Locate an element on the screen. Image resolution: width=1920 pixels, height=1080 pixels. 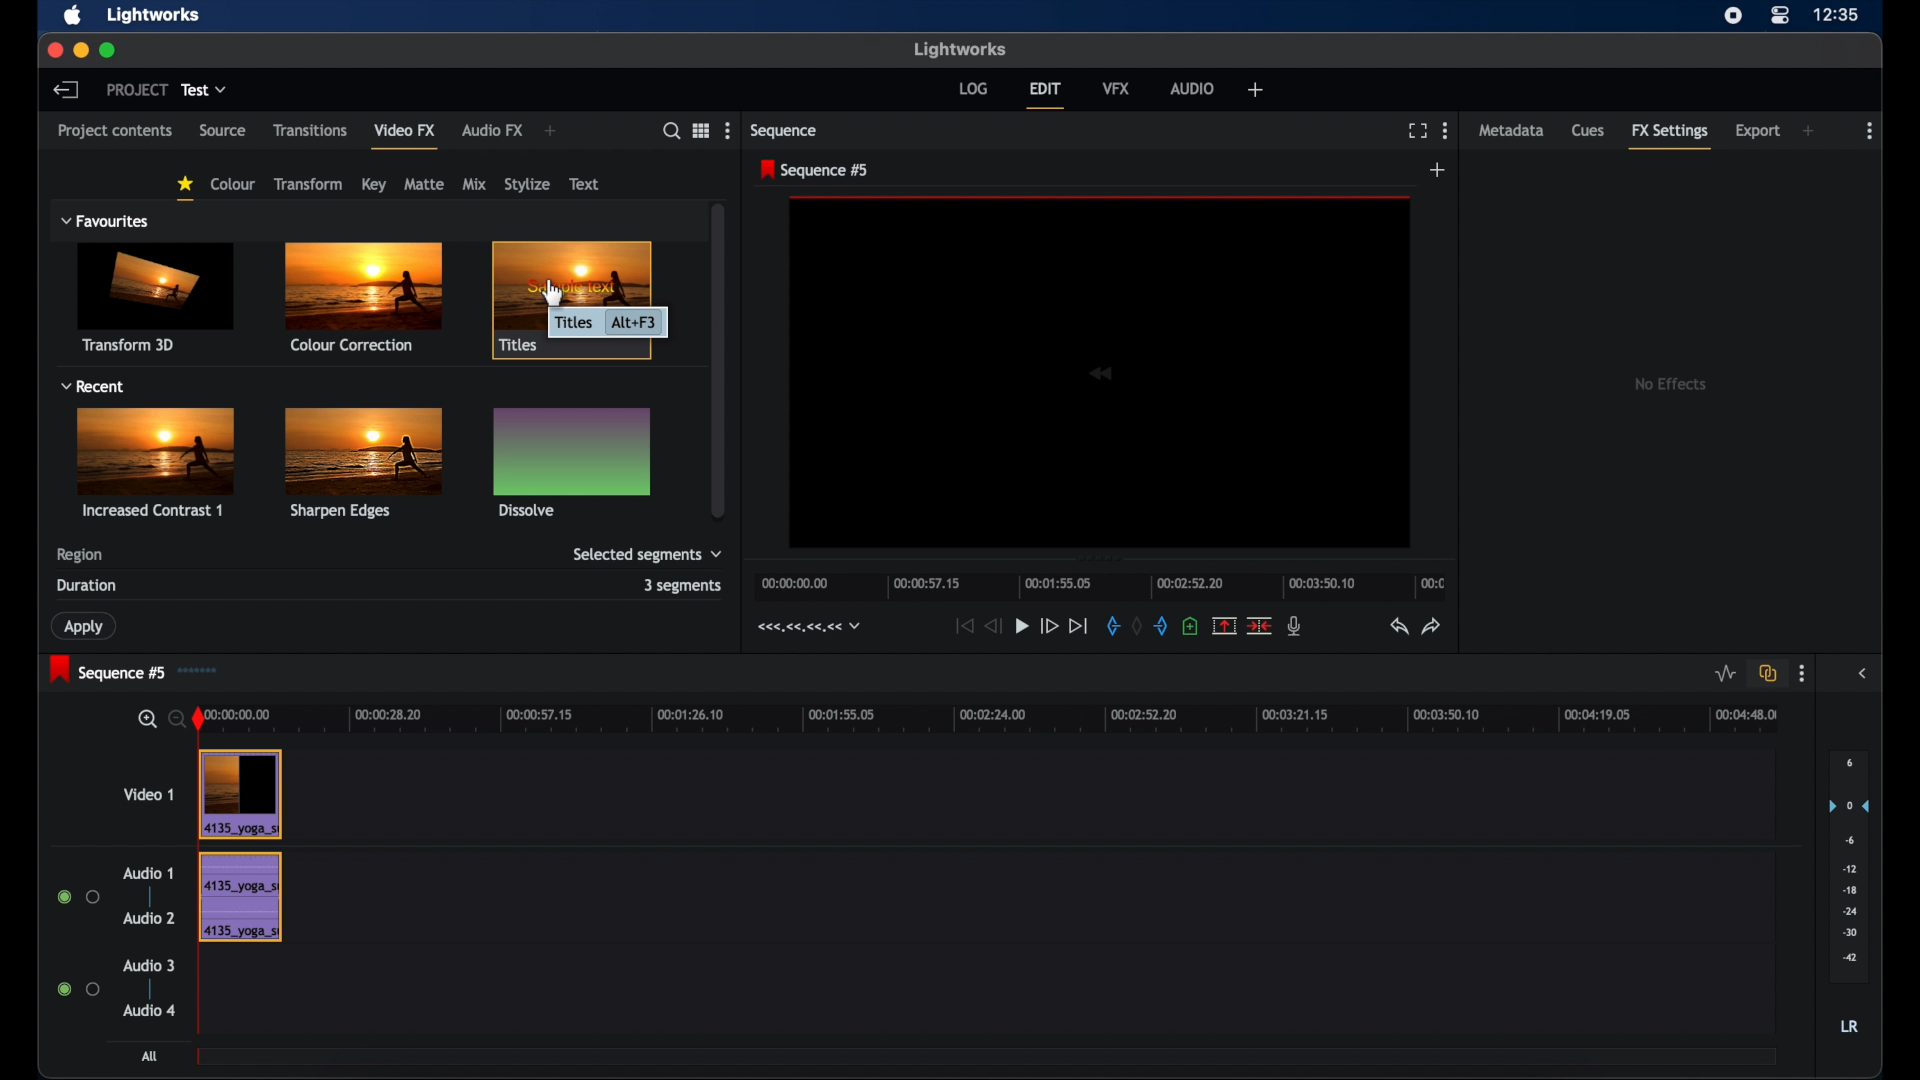
add an in marker is located at coordinates (1111, 626).